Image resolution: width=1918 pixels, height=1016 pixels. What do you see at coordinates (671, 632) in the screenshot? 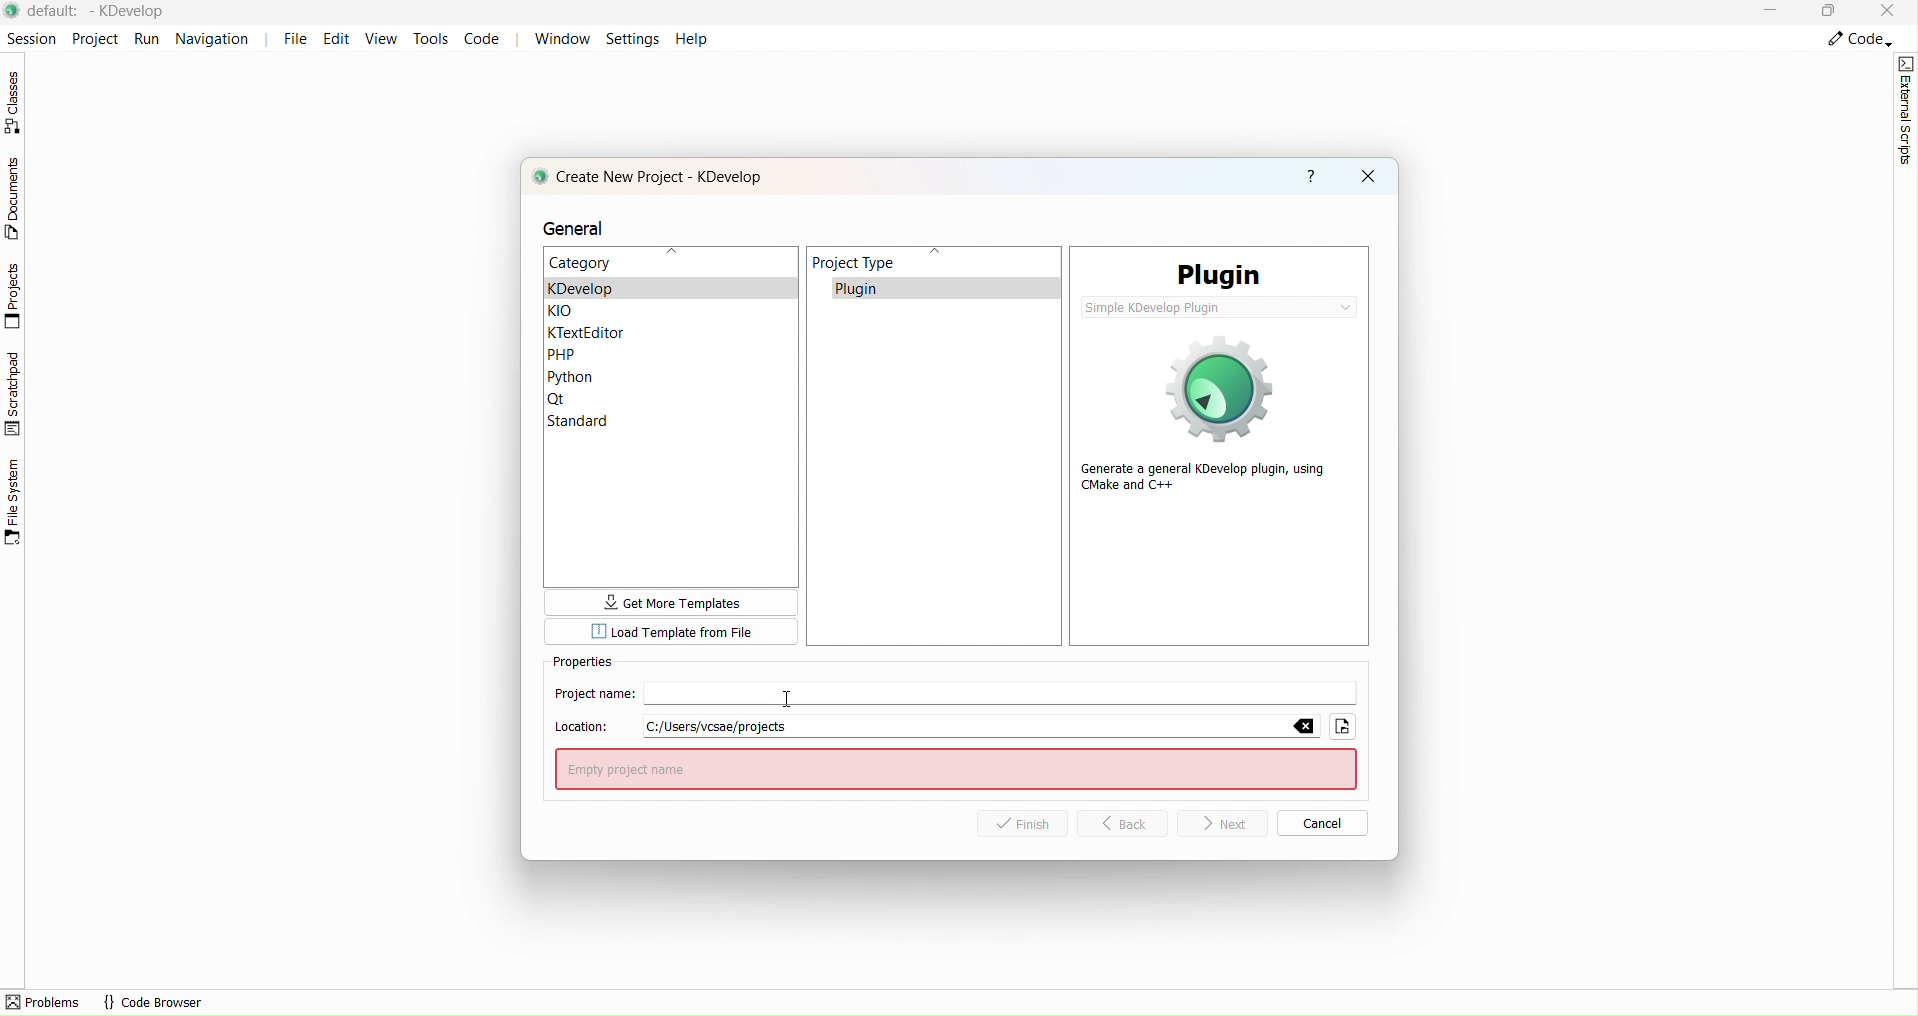
I see `Template from file` at bounding box center [671, 632].